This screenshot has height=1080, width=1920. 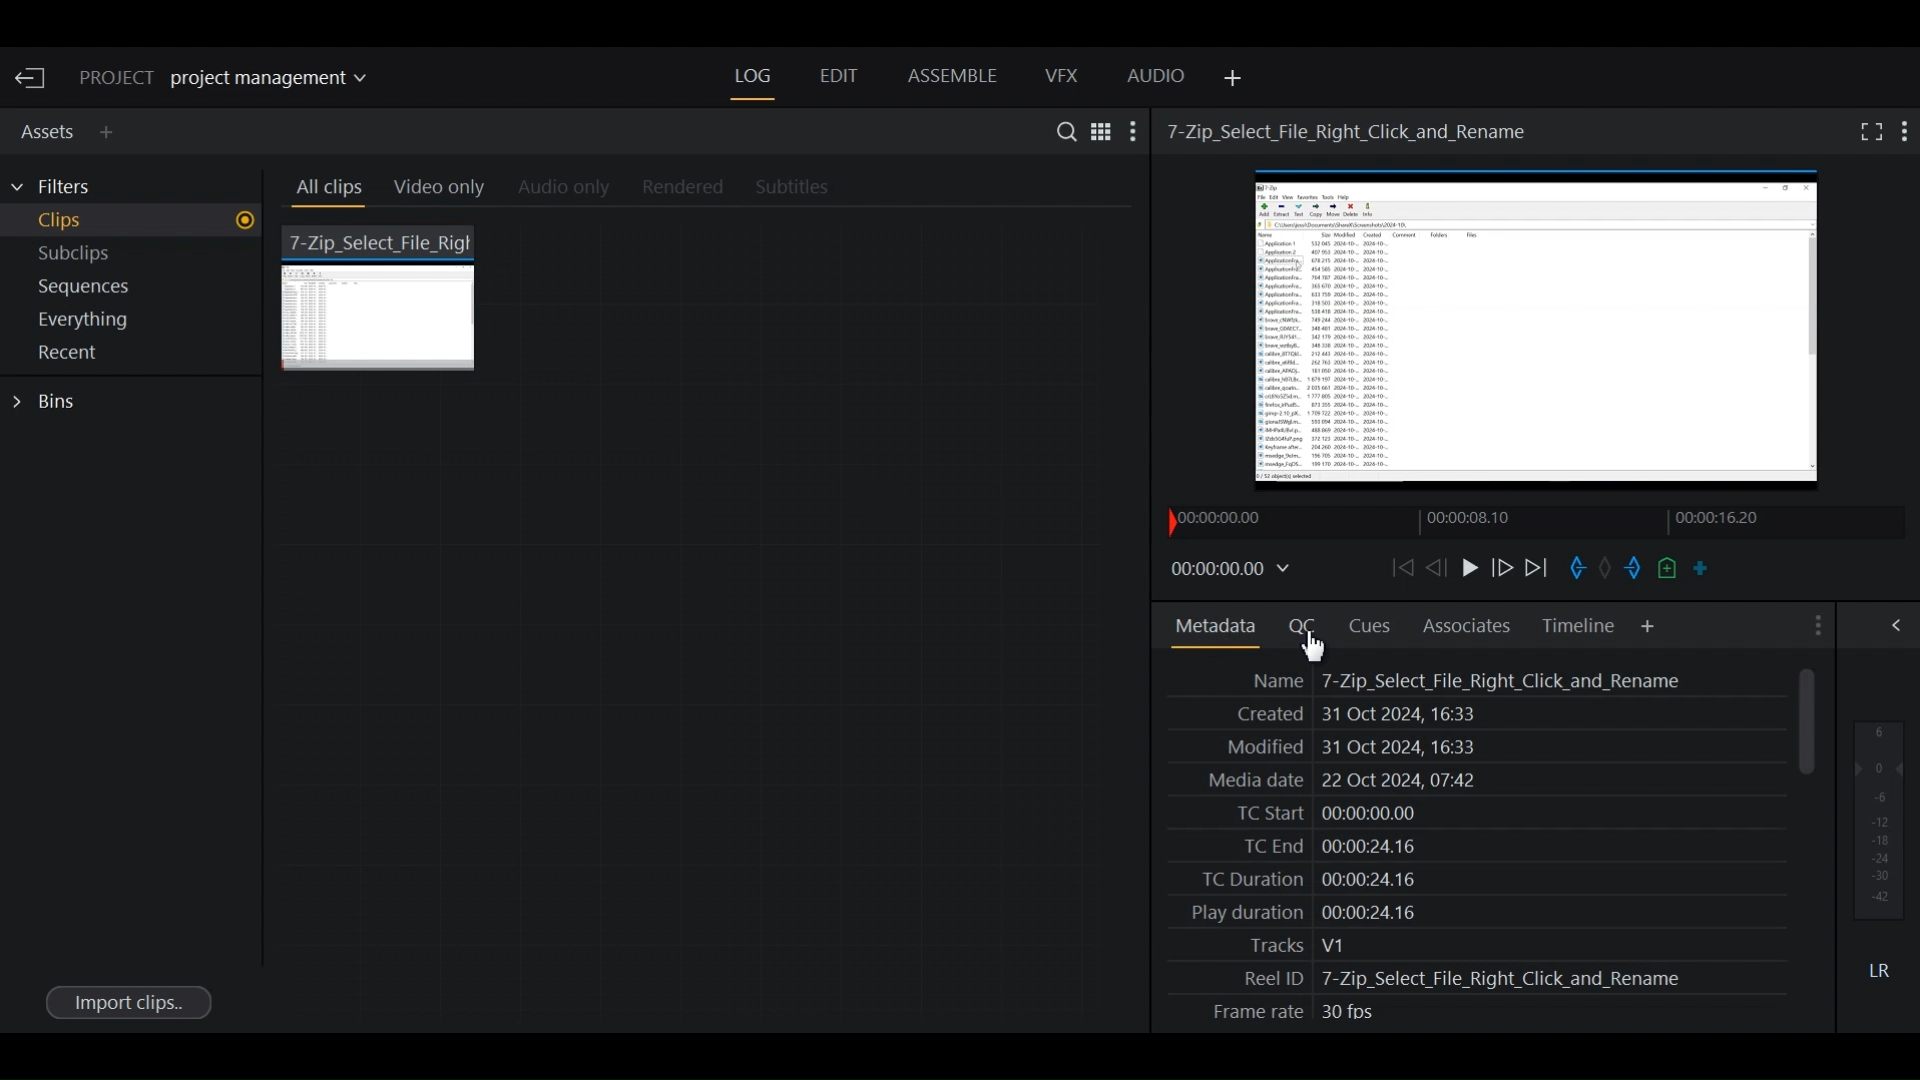 I want to click on Import clips, so click(x=127, y=1001).